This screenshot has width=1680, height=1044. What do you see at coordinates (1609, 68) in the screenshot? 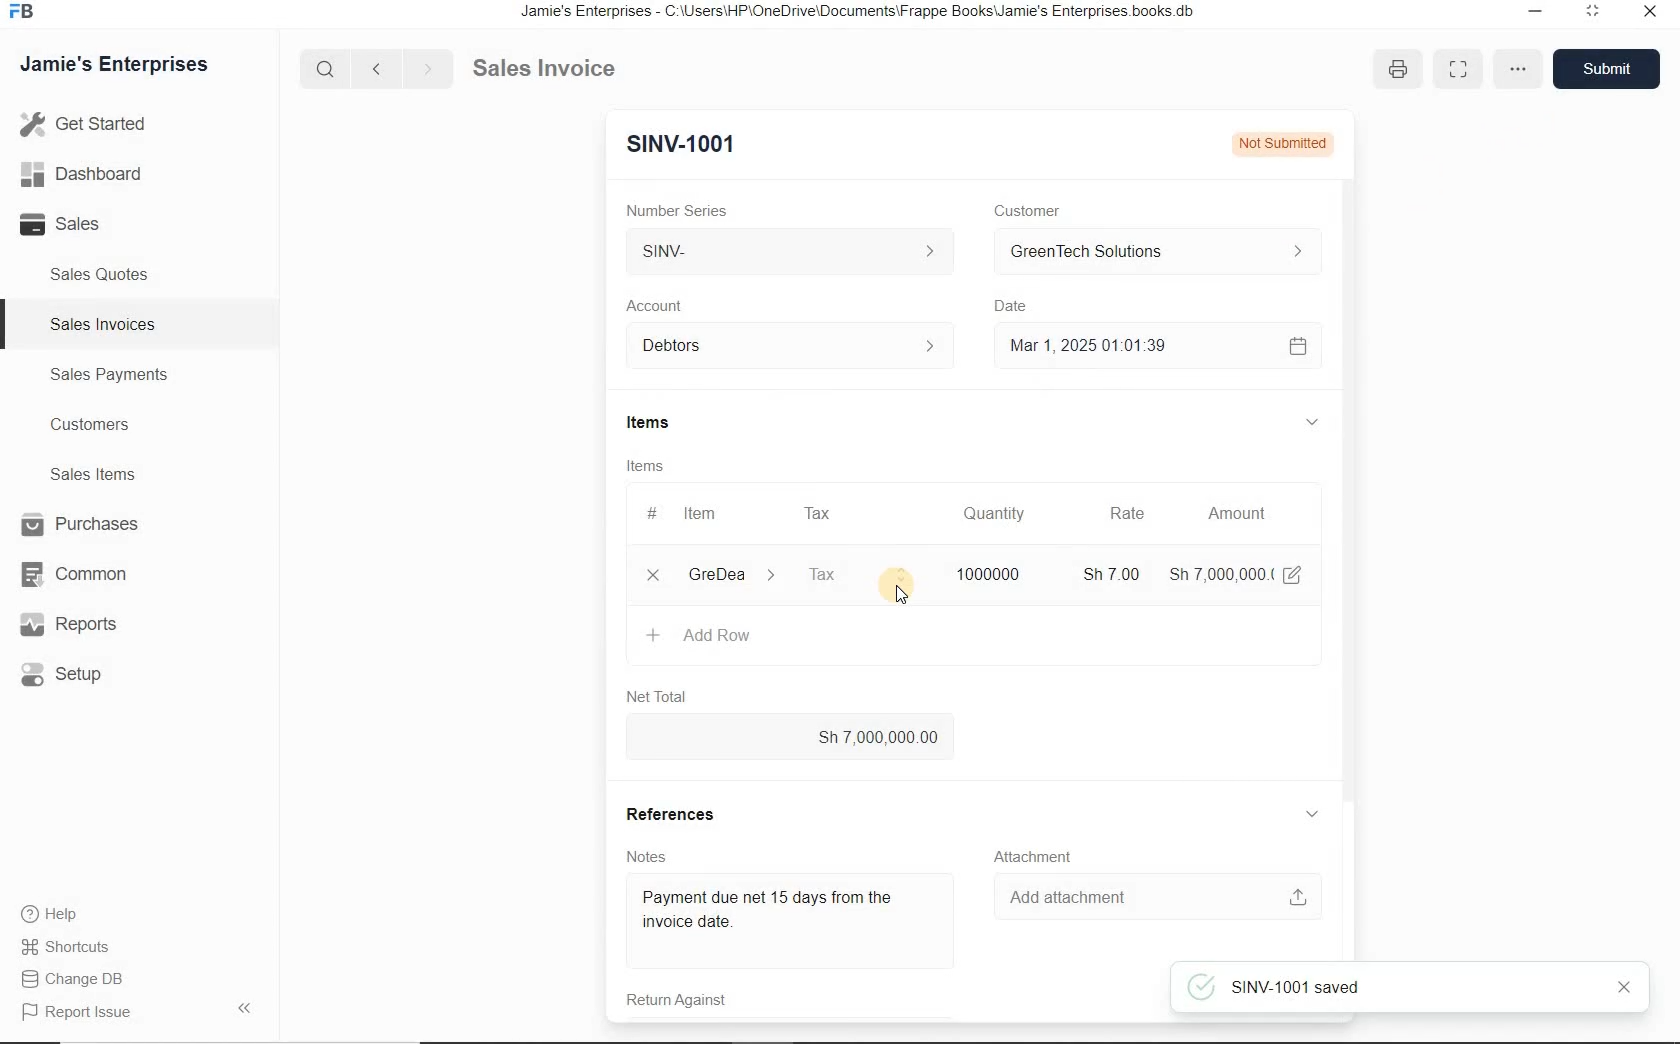
I see `save` at bounding box center [1609, 68].